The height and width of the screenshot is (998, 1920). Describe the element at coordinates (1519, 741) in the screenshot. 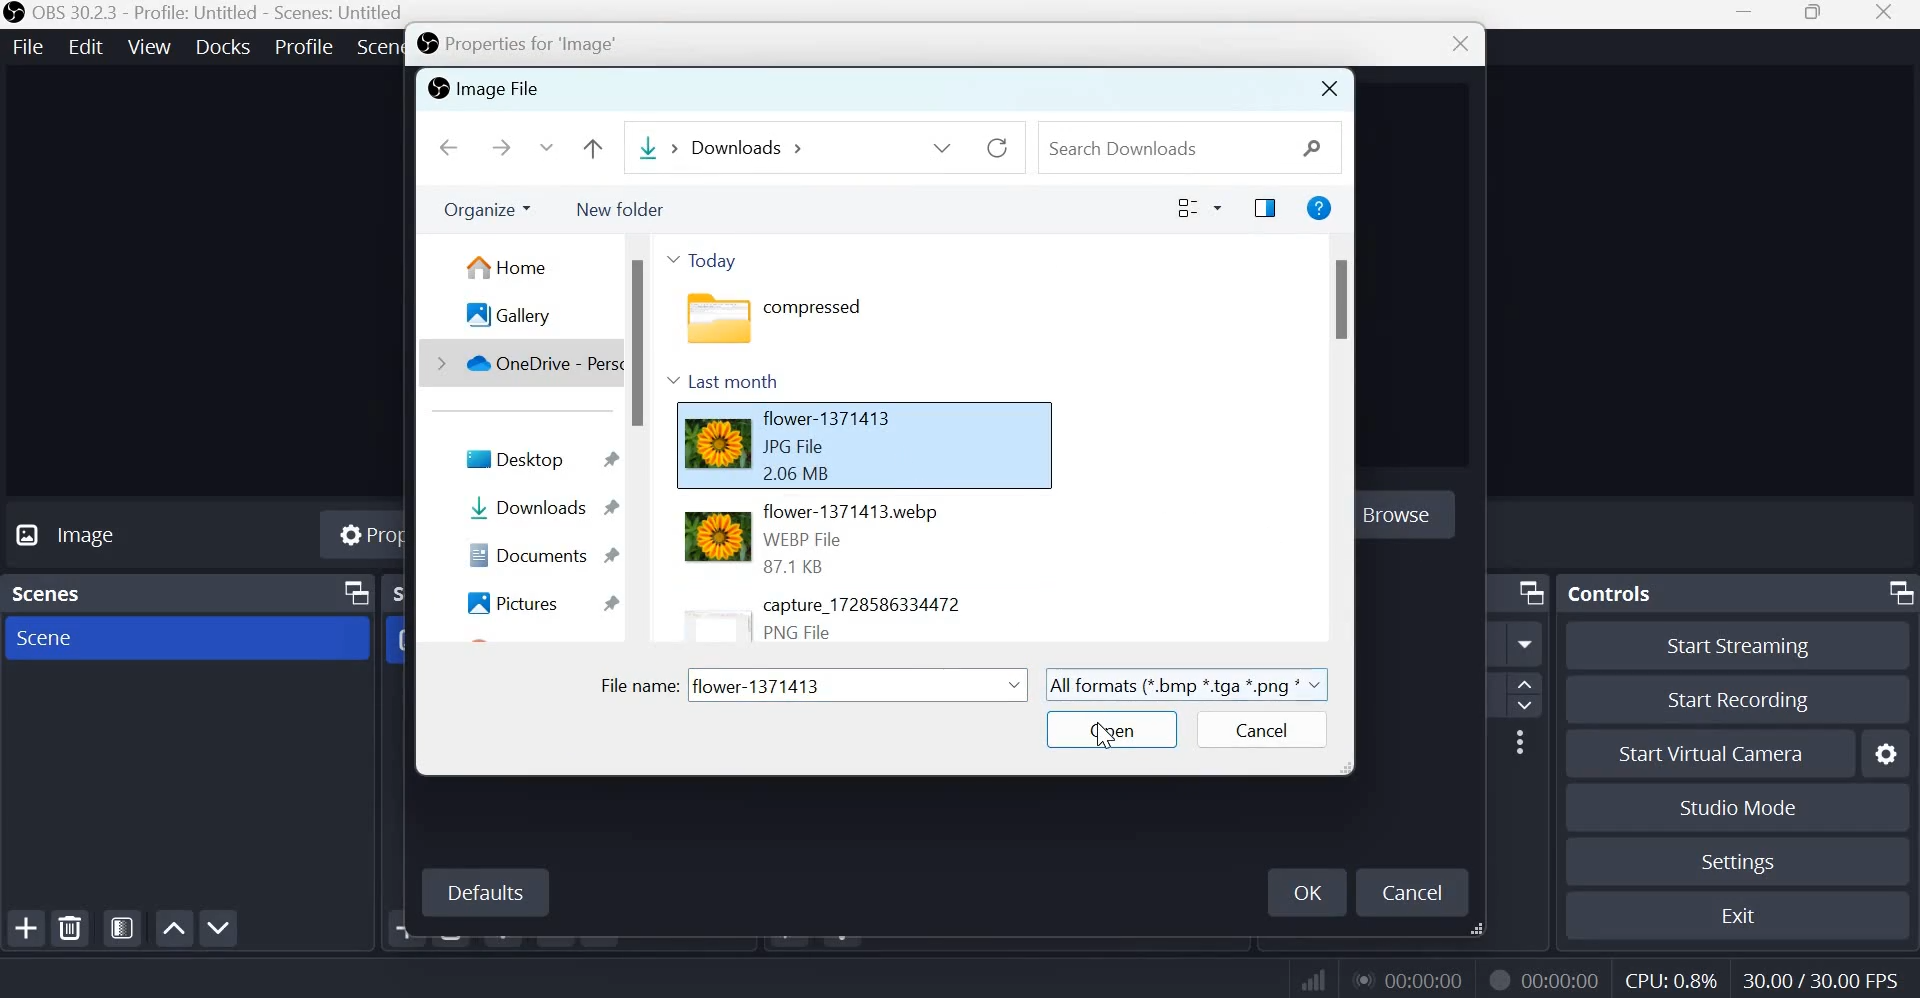

I see `More Options ` at that location.